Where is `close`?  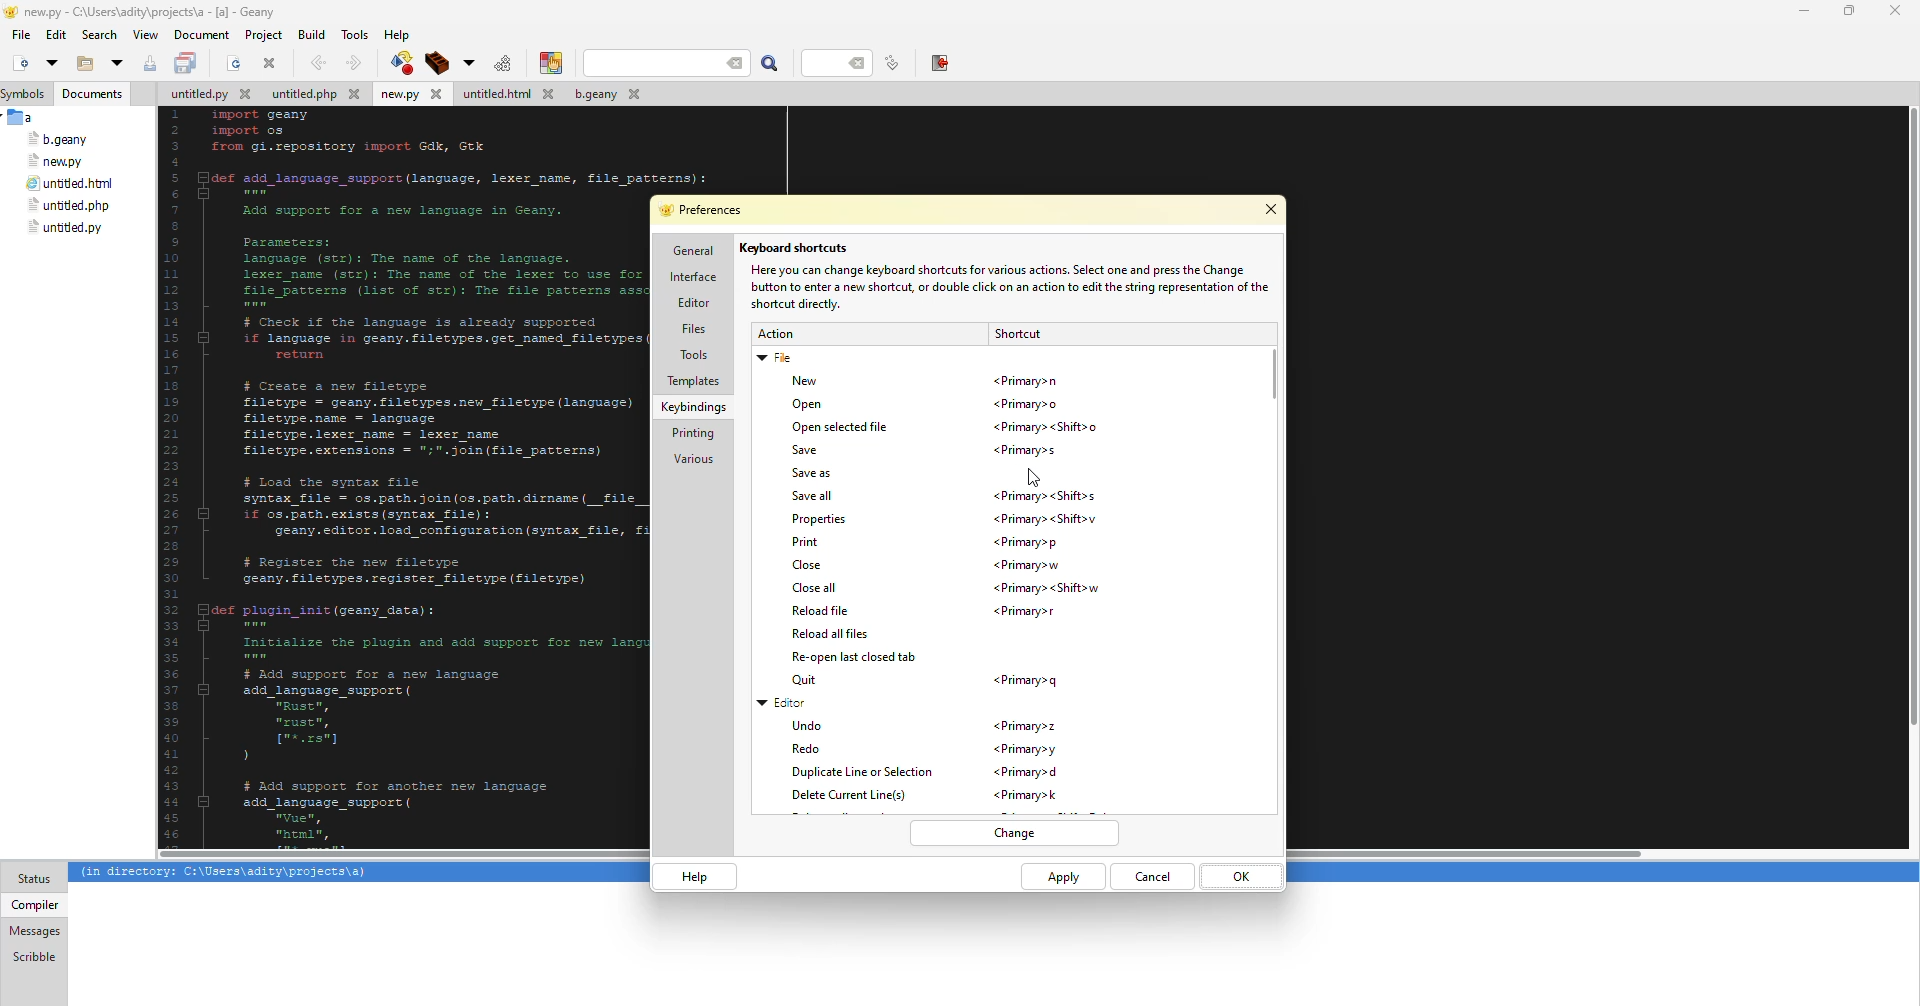
close is located at coordinates (270, 63).